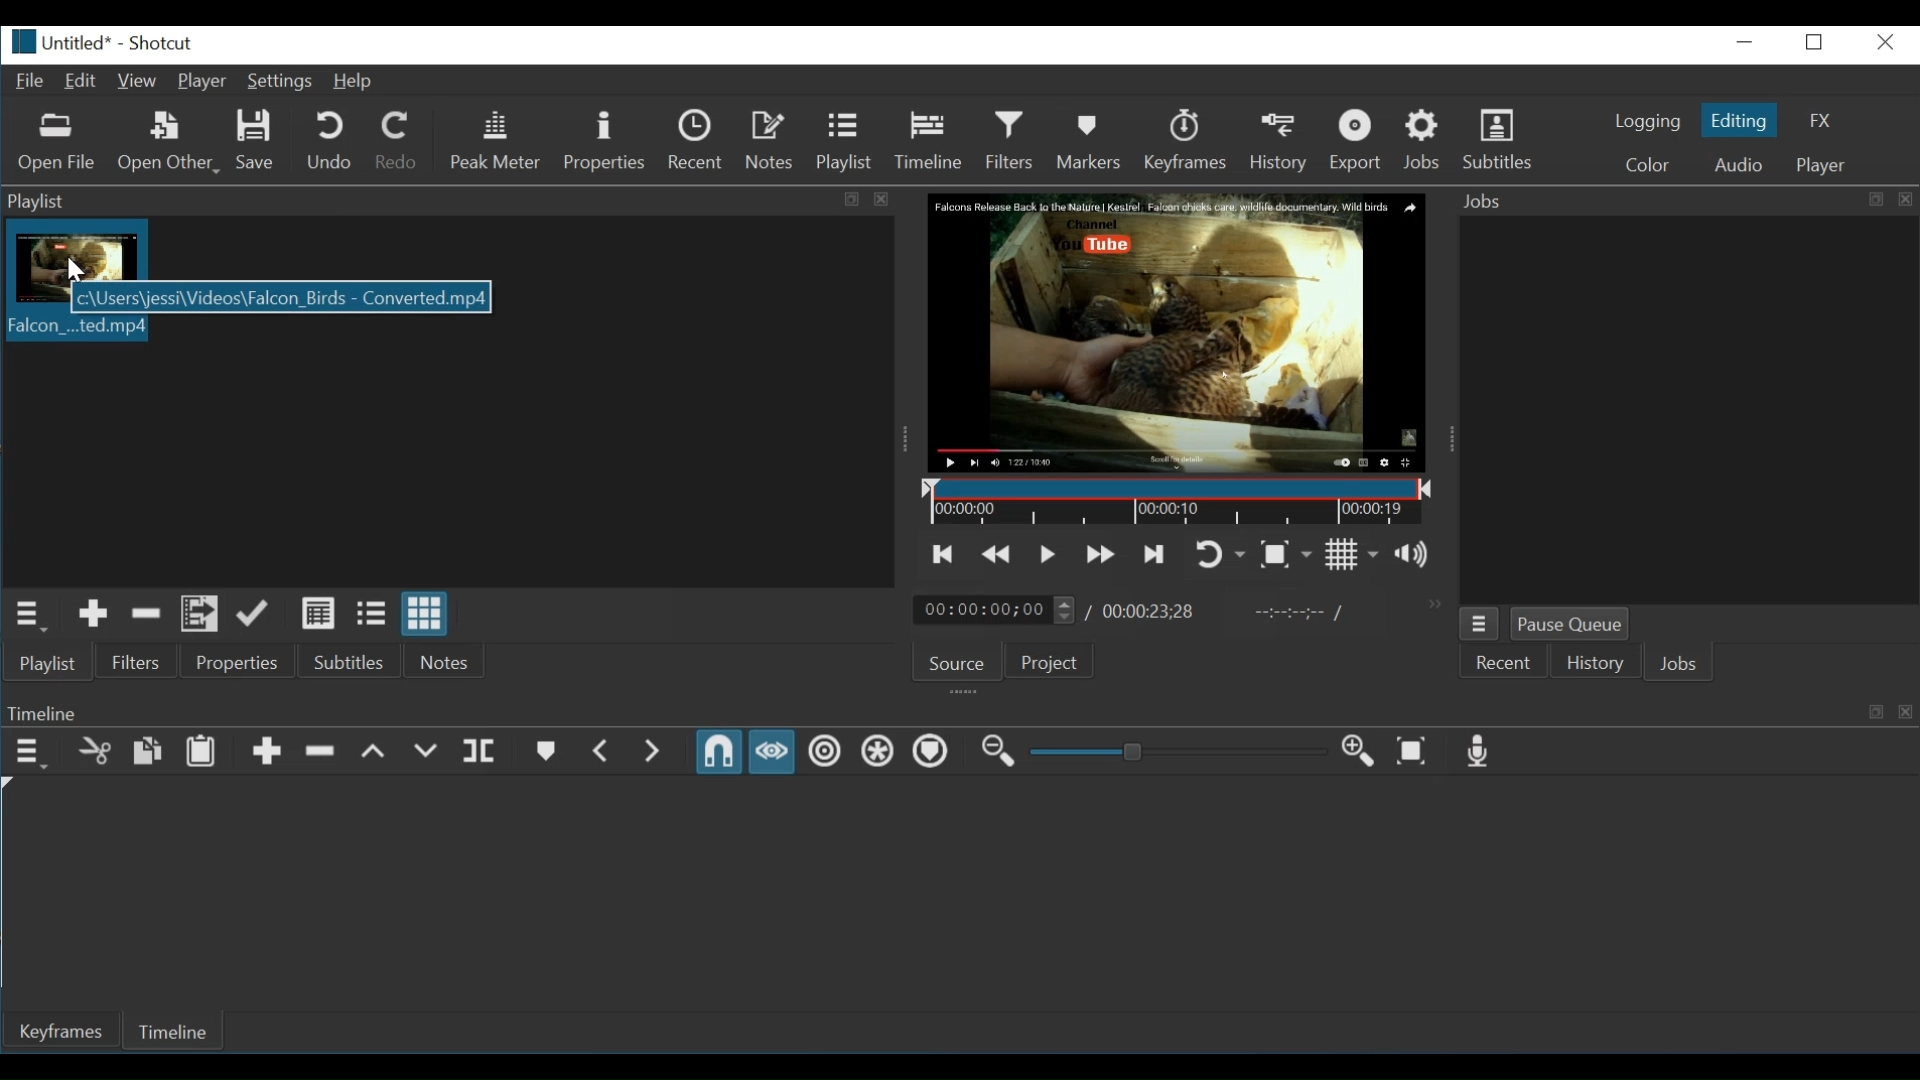 This screenshot has height=1080, width=1920. I want to click on View, so click(136, 82).